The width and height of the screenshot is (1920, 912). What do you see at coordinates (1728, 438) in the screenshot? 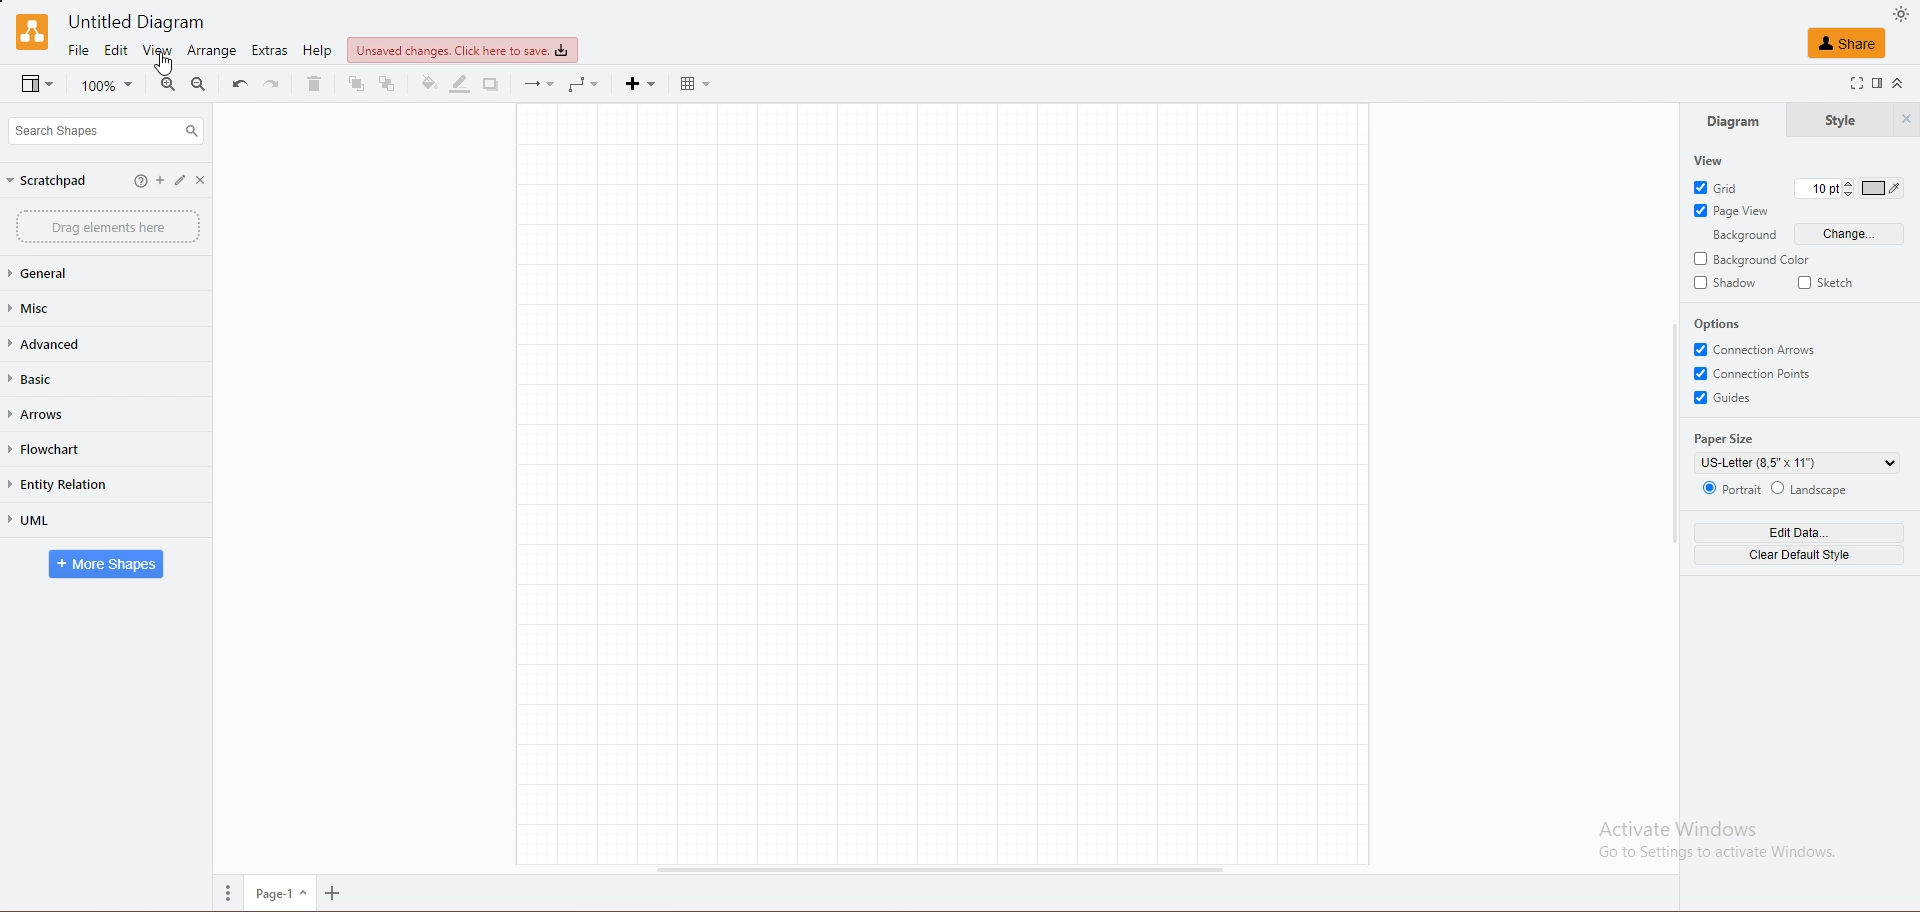
I see `paper size` at bounding box center [1728, 438].